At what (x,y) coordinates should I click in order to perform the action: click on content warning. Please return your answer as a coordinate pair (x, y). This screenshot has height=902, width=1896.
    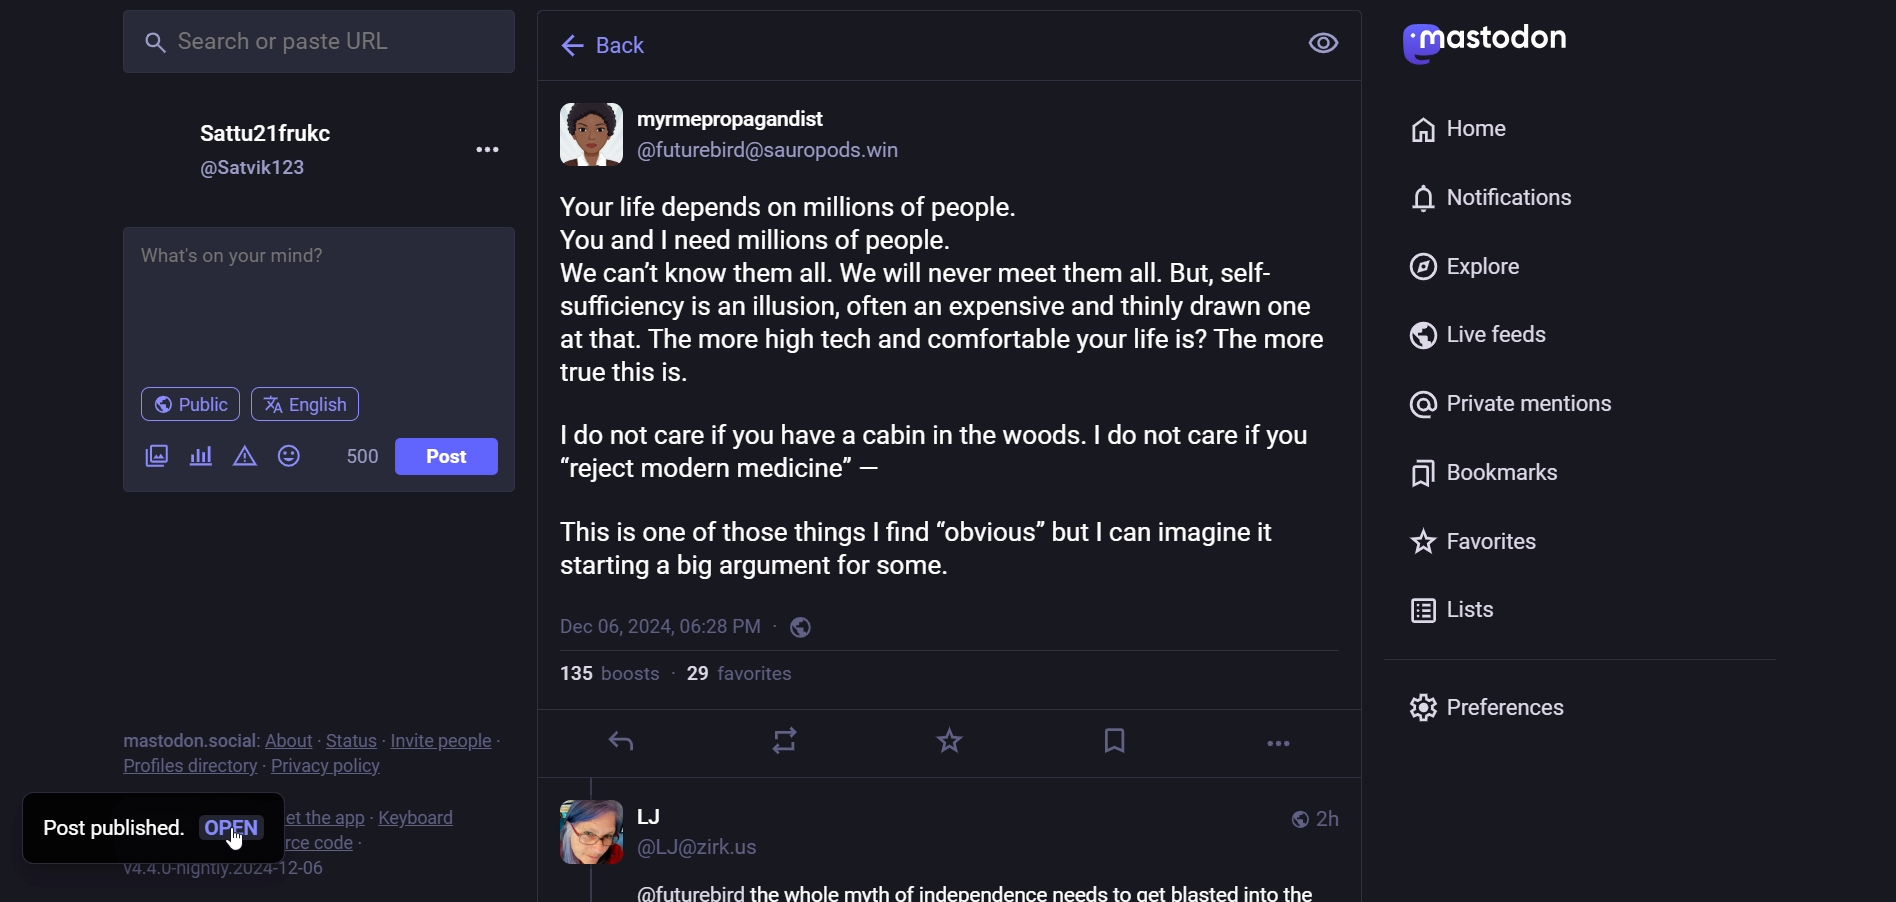
    Looking at the image, I should click on (242, 458).